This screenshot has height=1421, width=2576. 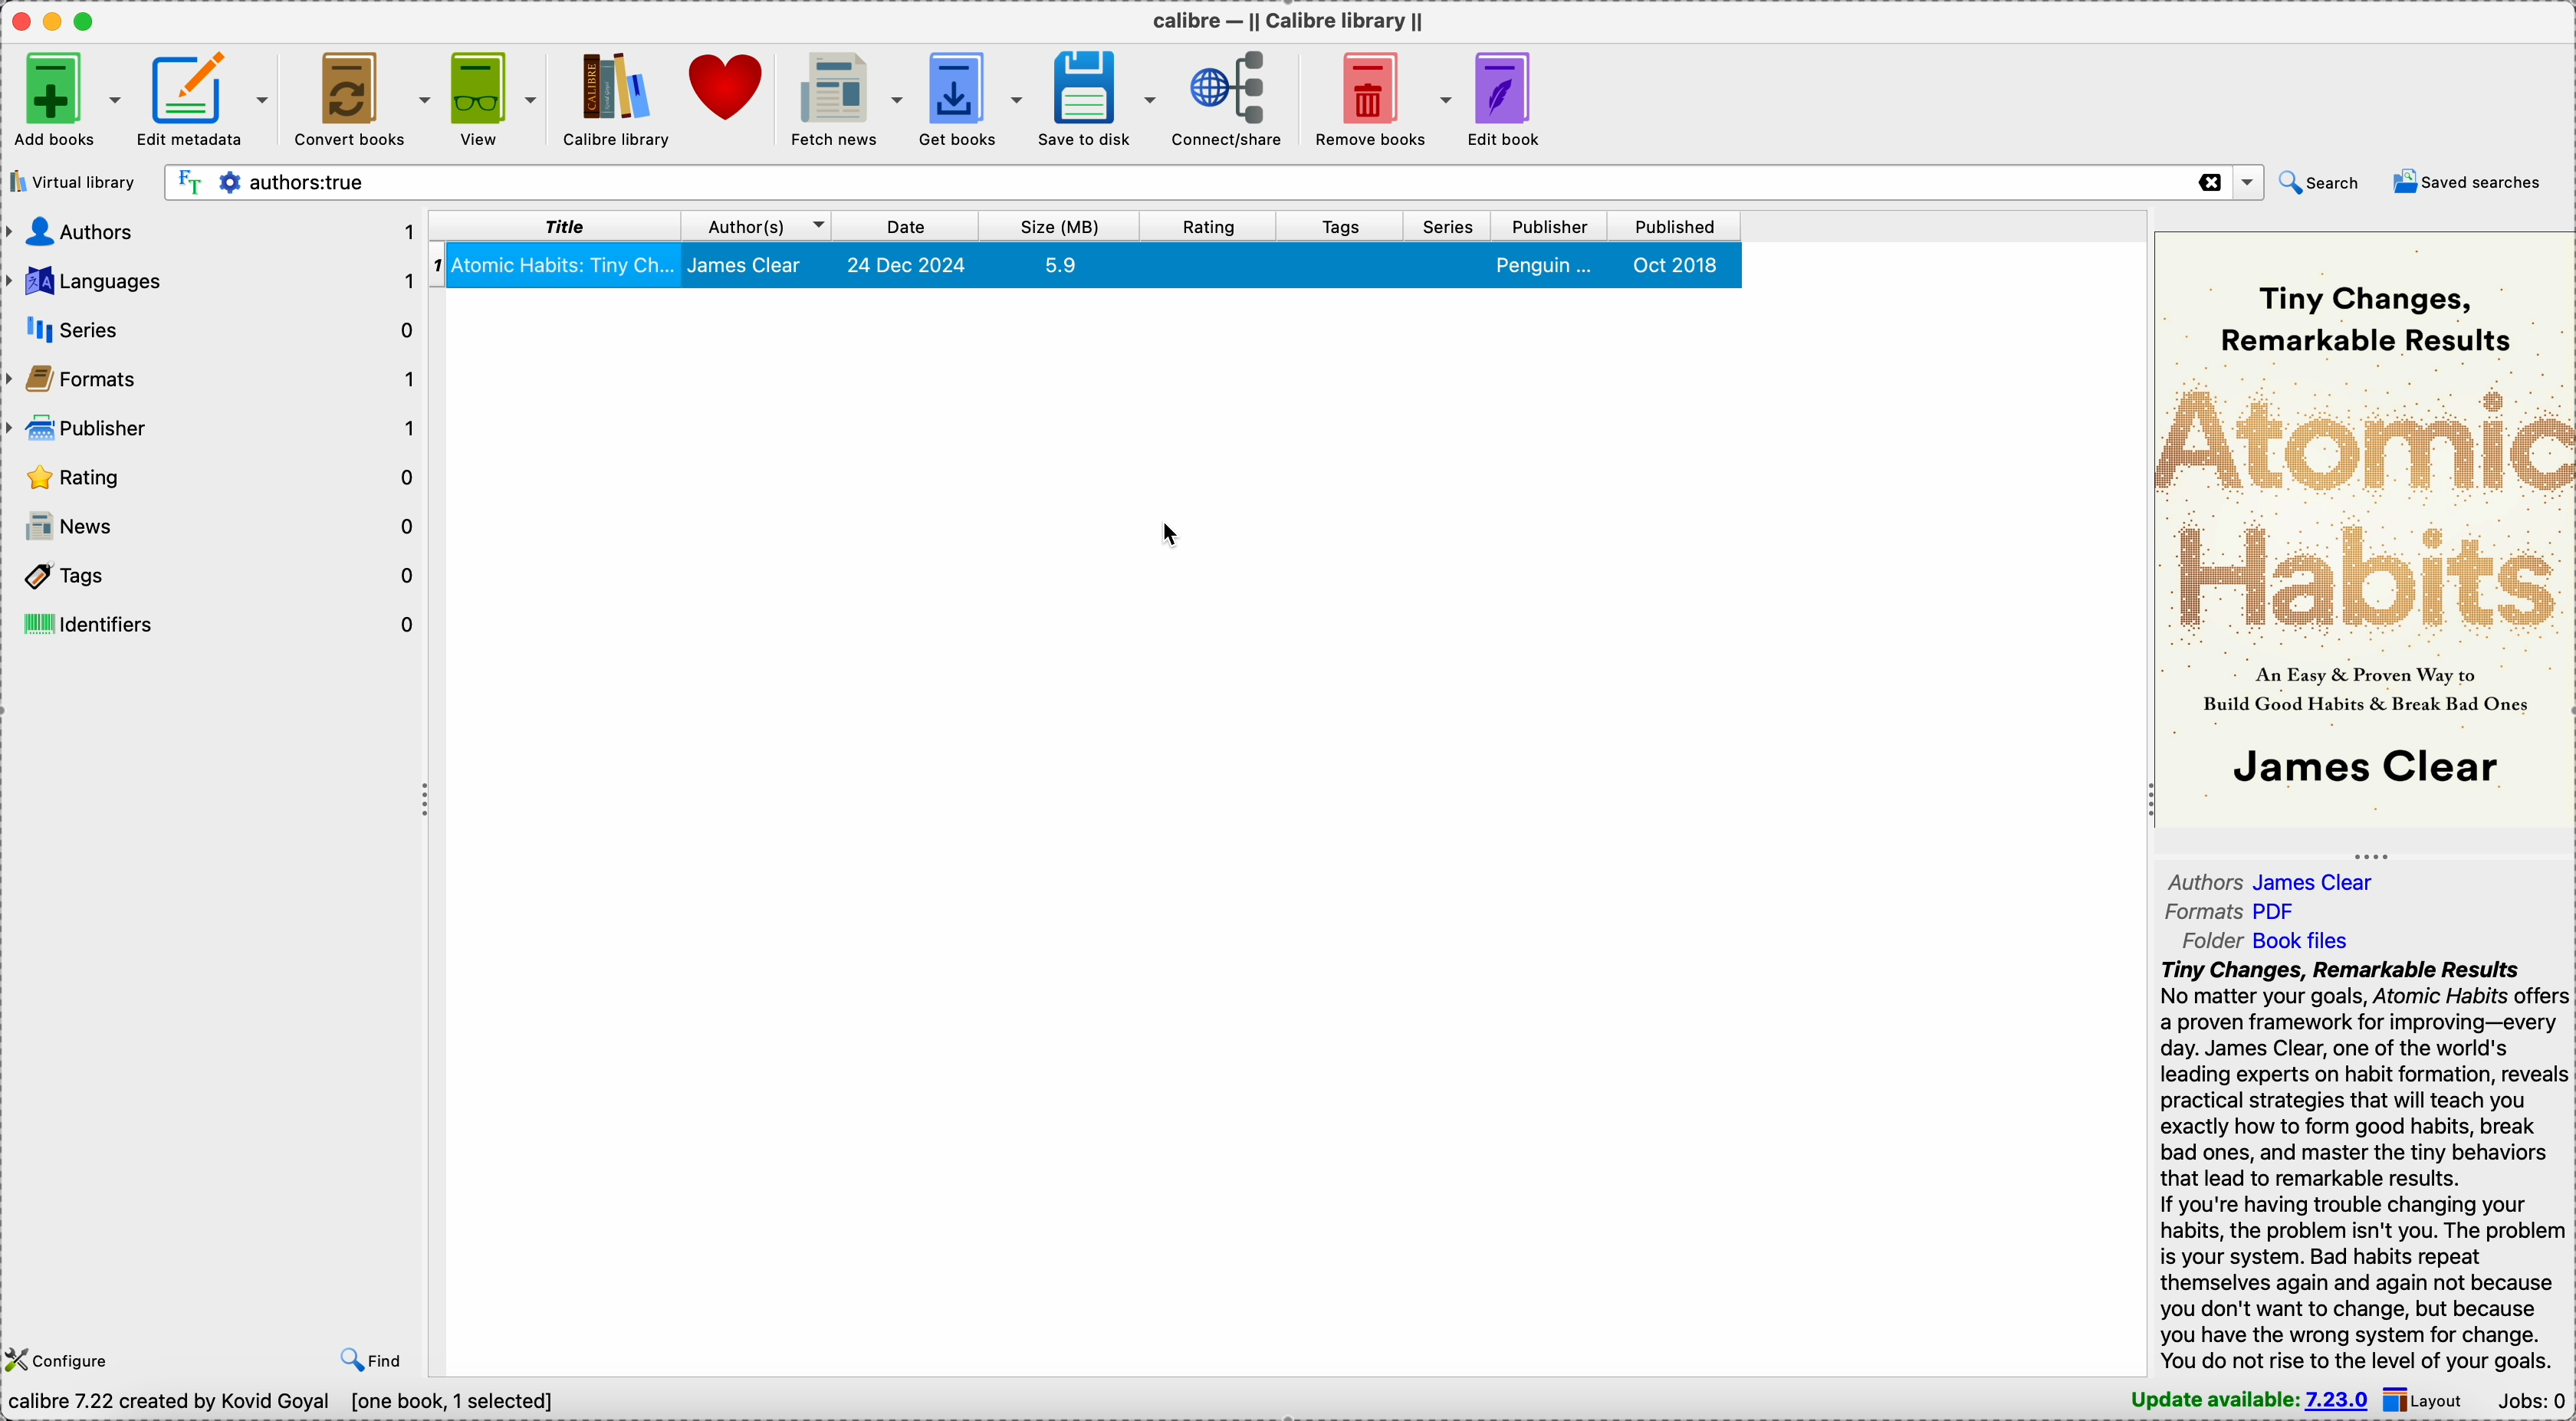 I want to click on identifiers, so click(x=216, y=619).